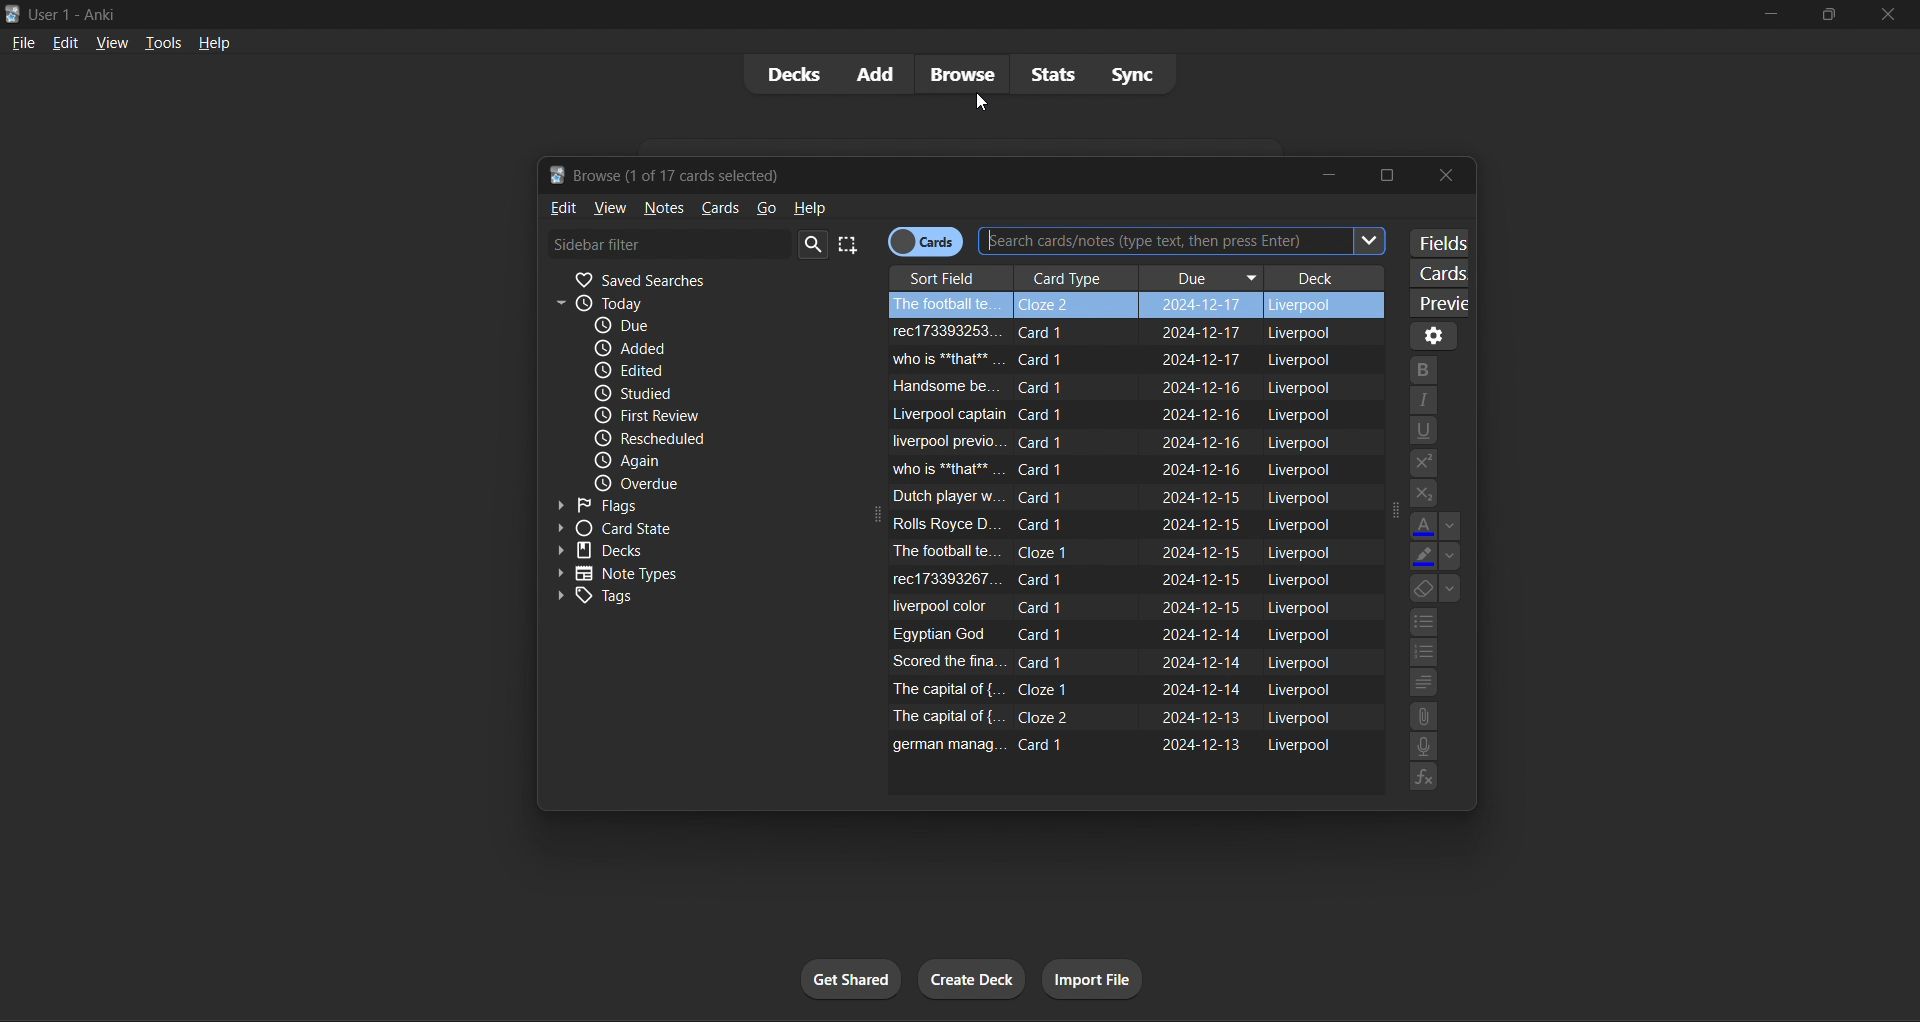  What do you see at coordinates (112, 44) in the screenshot?
I see `view` at bounding box center [112, 44].